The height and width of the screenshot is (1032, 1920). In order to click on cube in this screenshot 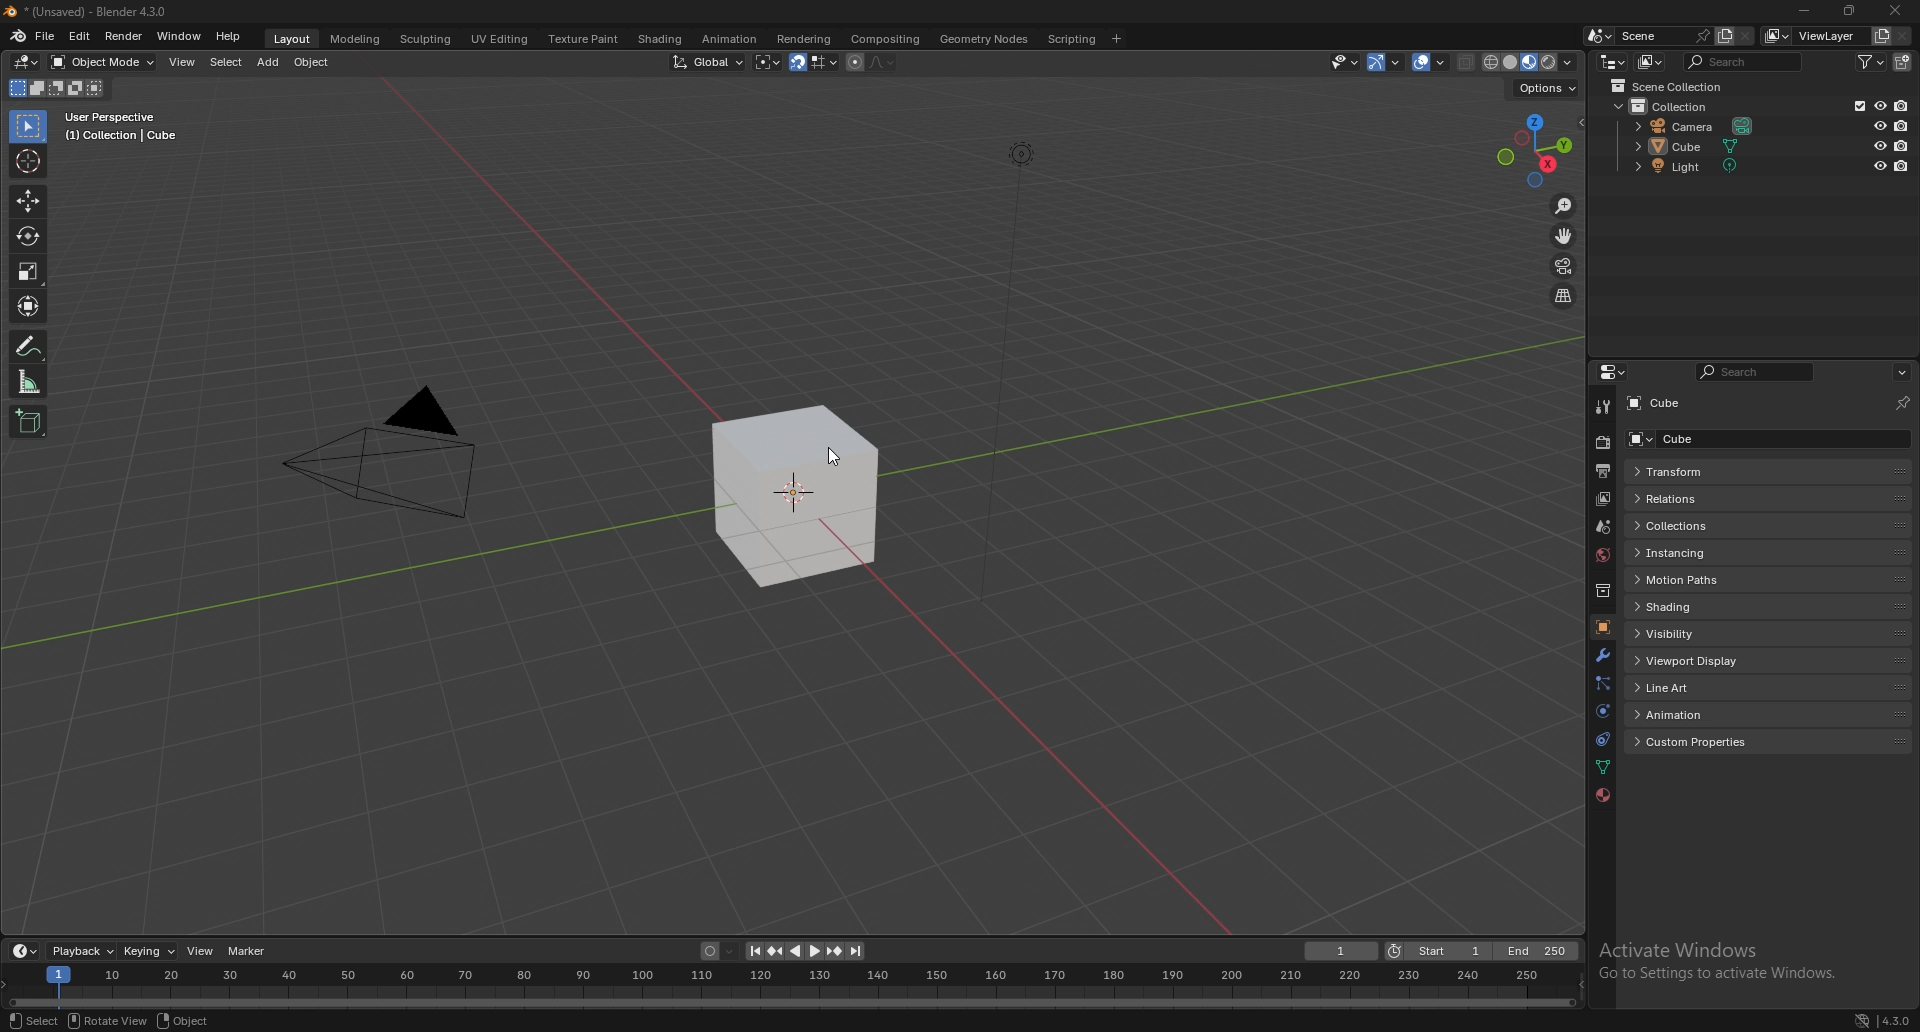, I will do `click(796, 498)`.